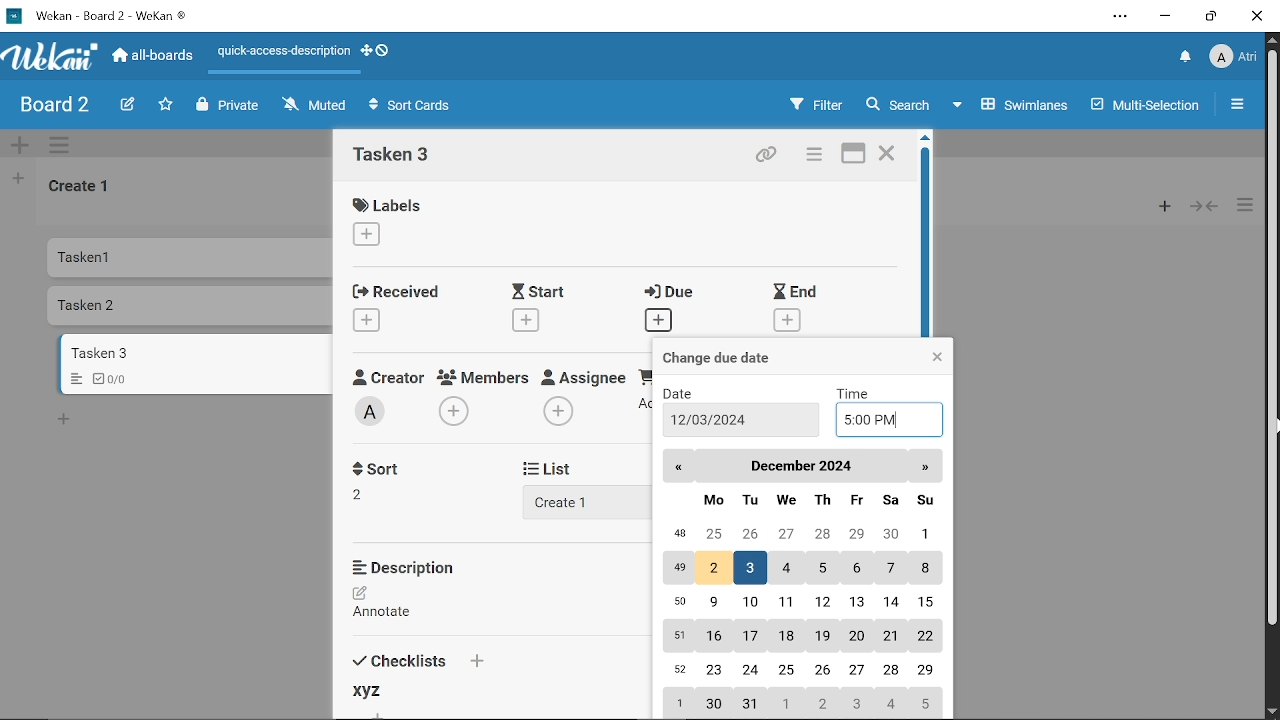  Describe the element at coordinates (930, 139) in the screenshot. I see `move up` at that location.